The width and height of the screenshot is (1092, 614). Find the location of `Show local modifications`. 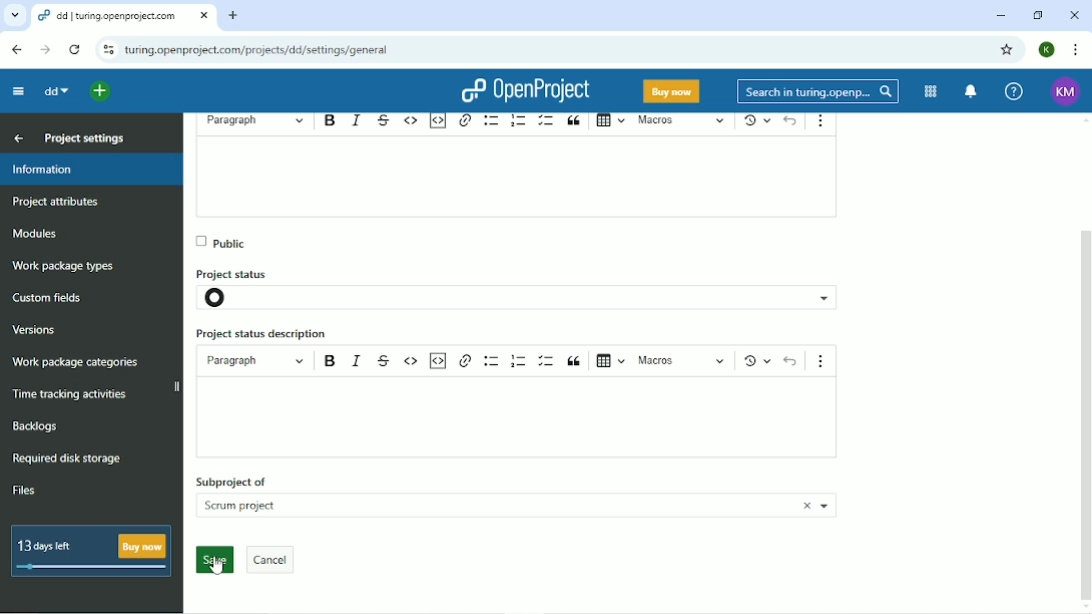

Show local modifications is located at coordinates (752, 122).